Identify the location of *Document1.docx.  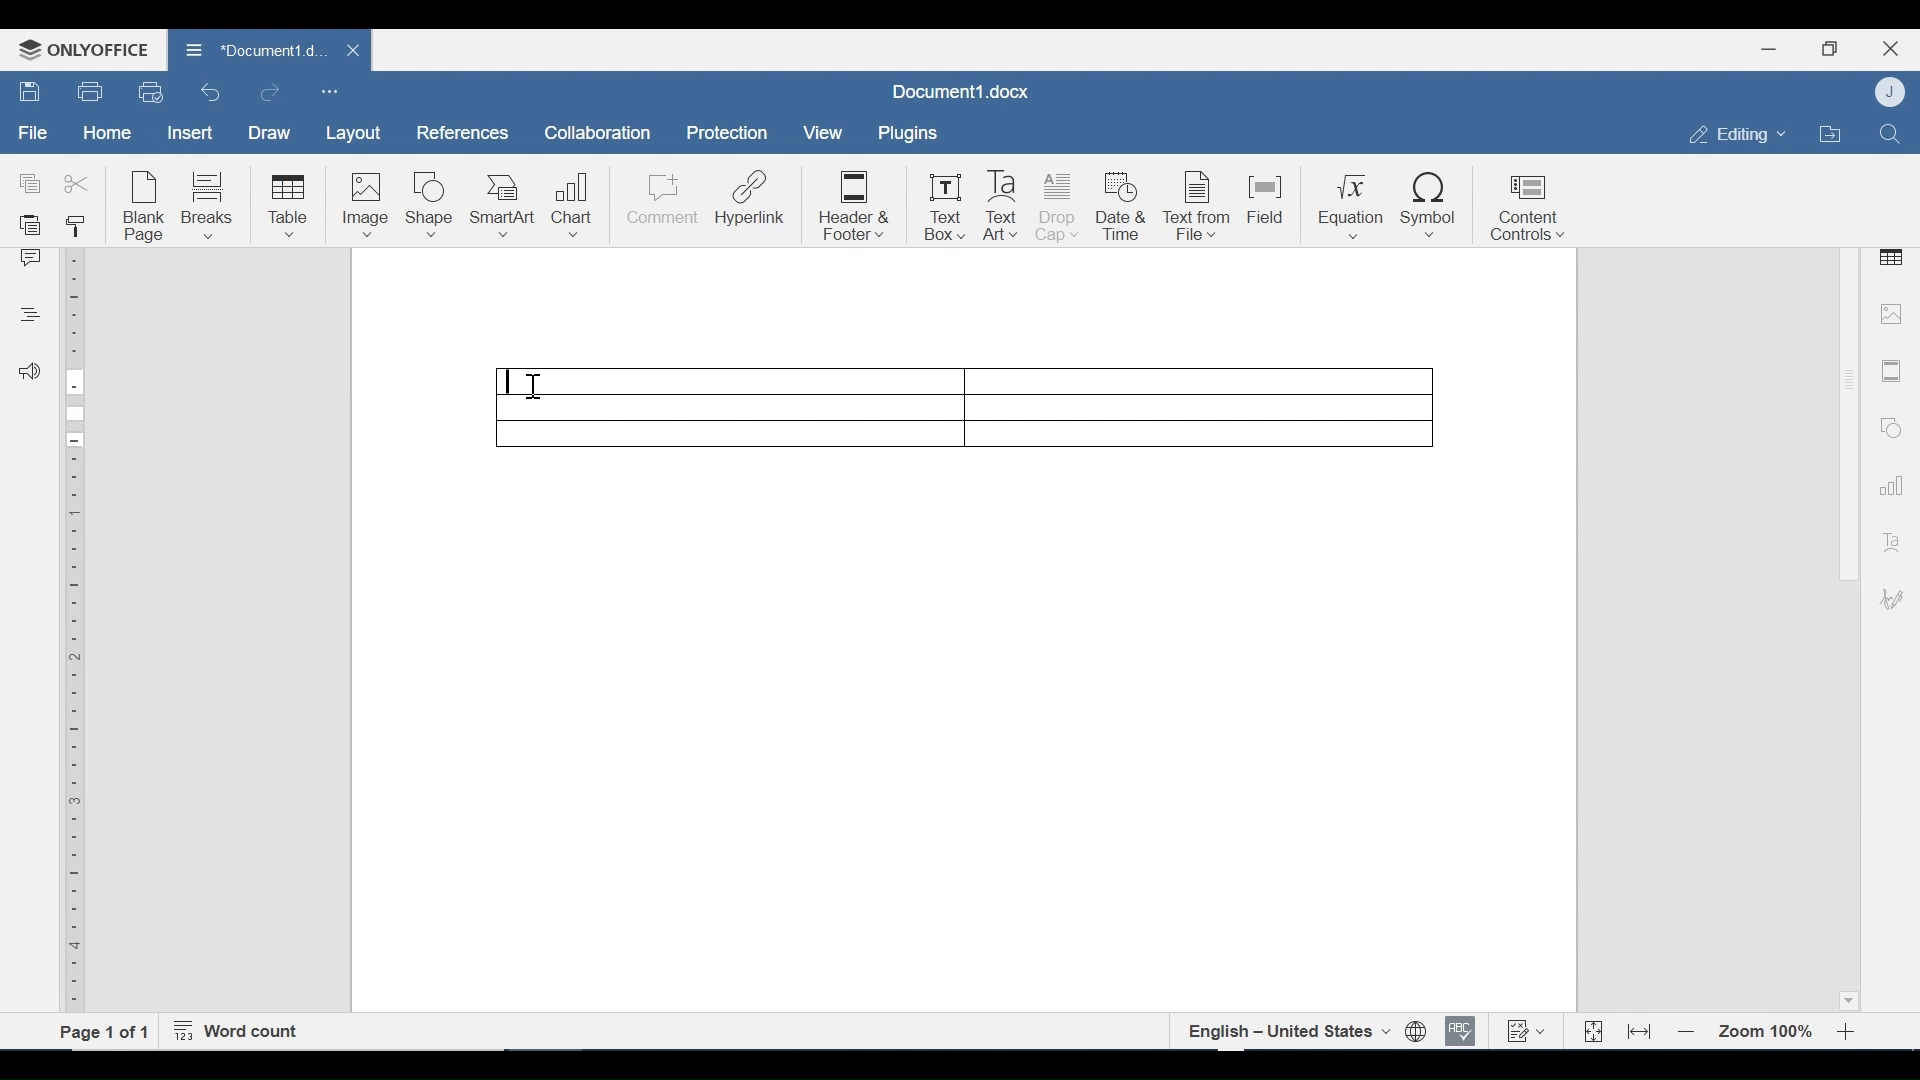
(254, 47).